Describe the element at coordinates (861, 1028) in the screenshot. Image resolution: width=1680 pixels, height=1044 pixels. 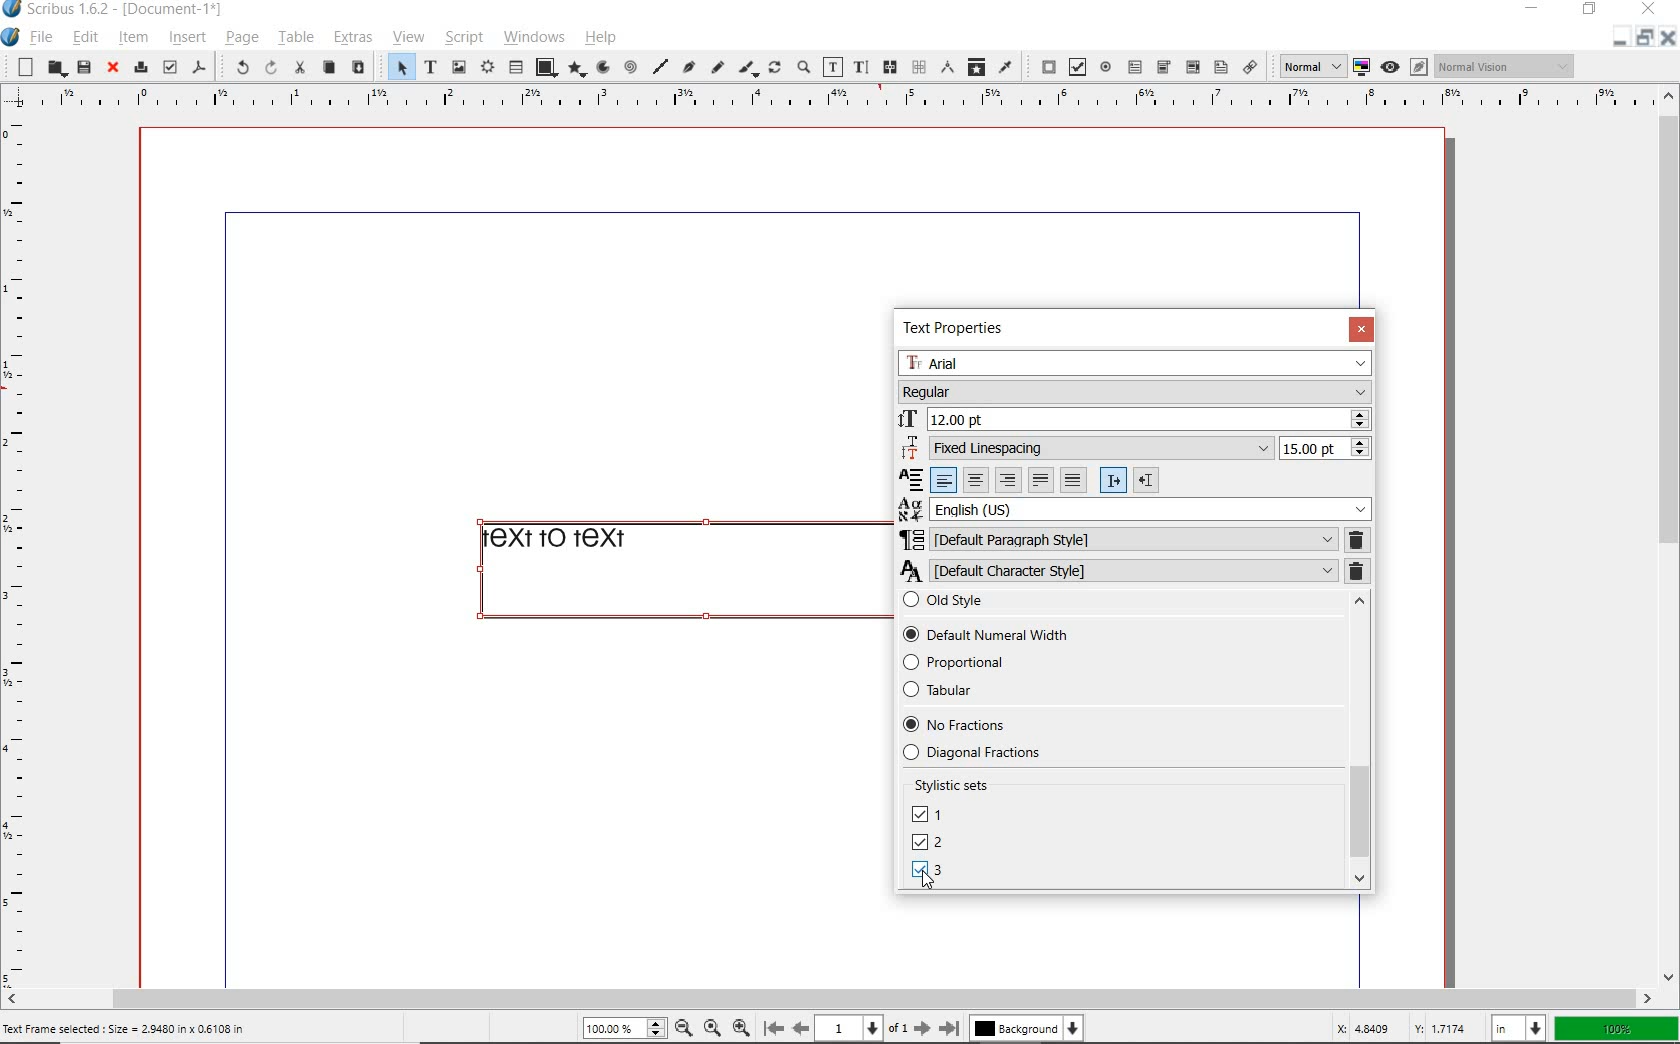
I see `1 of 1` at that location.